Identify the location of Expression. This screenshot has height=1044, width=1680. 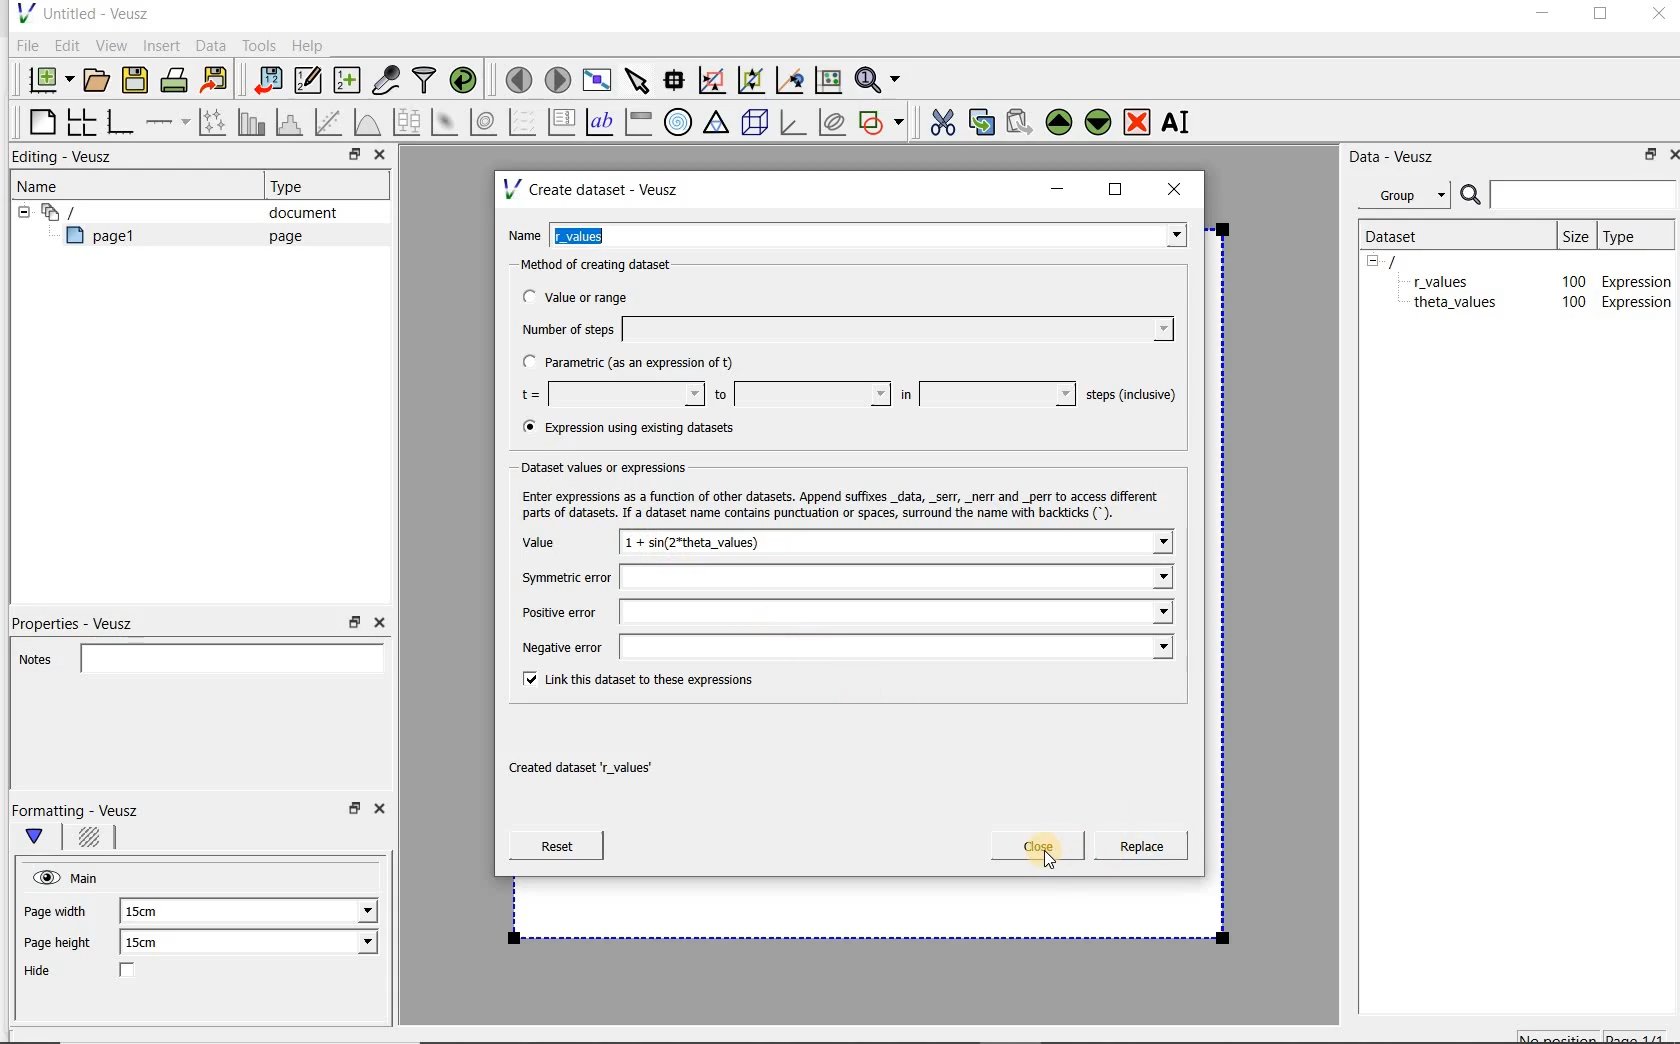
(1641, 302).